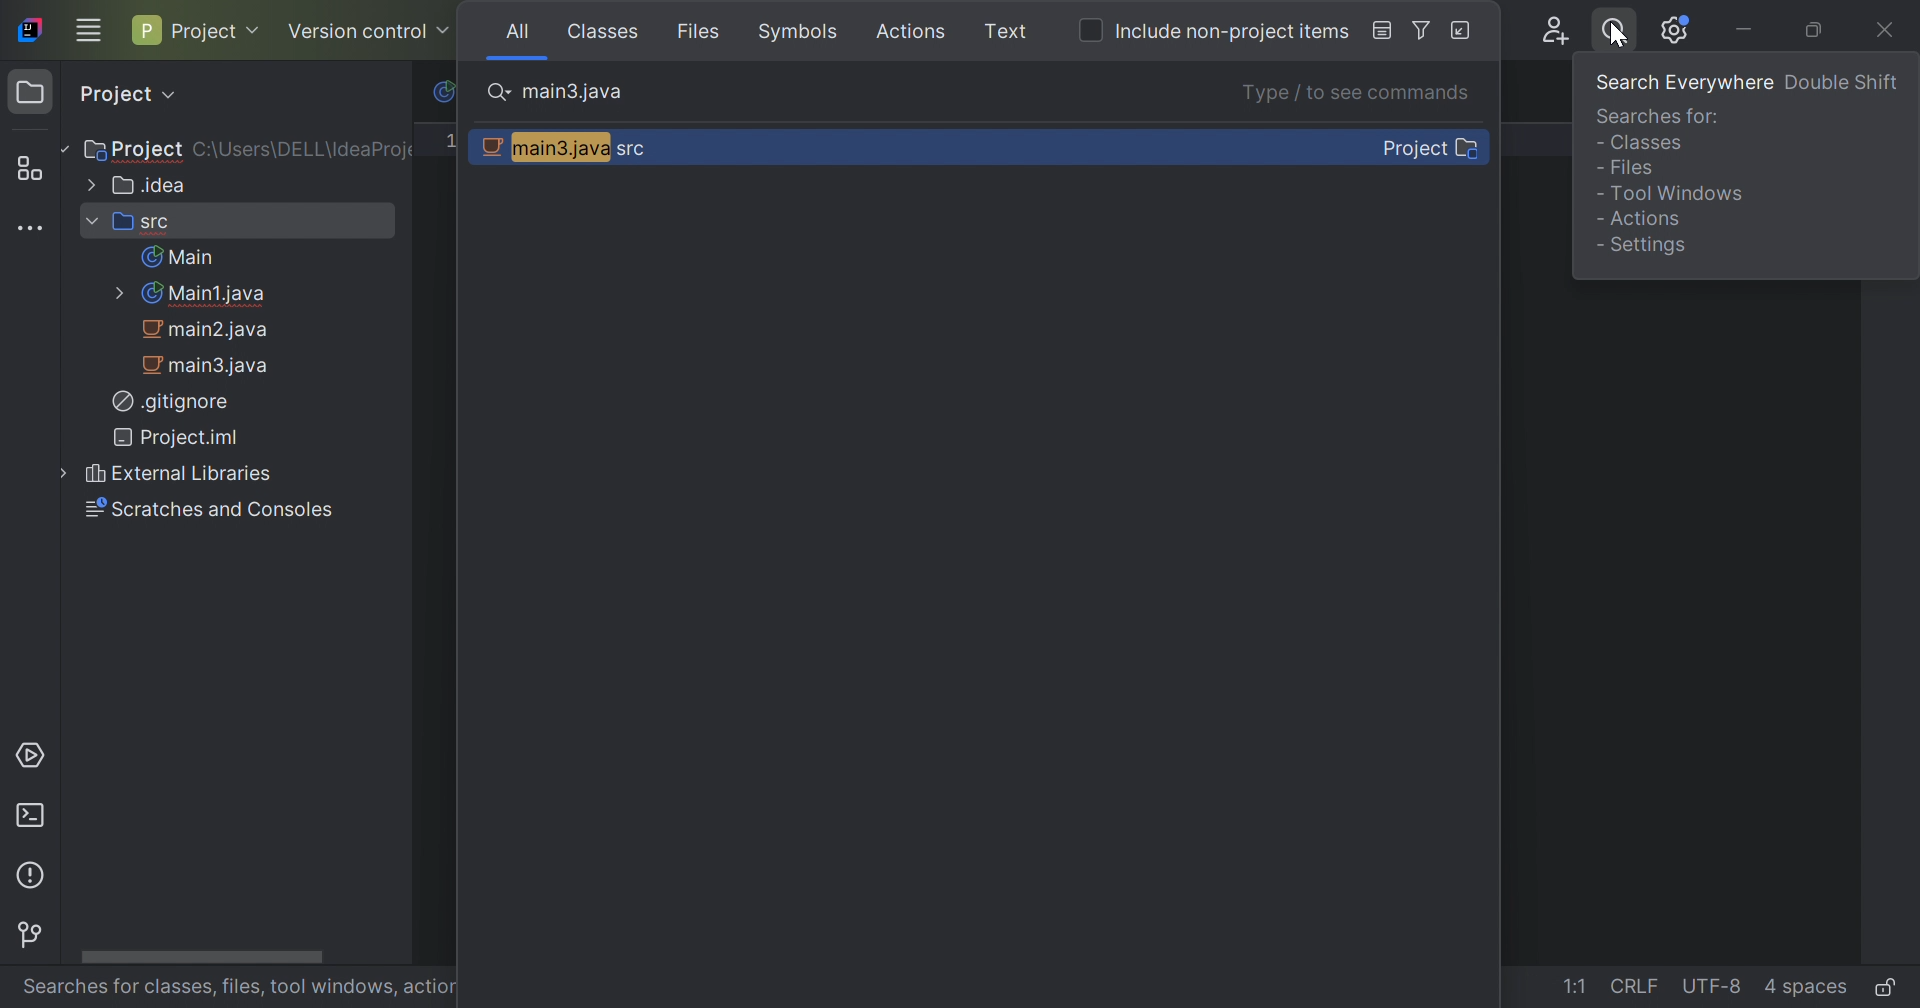 This screenshot has height=1008, width=1920. I want to click on Text, so click(1008, 32).